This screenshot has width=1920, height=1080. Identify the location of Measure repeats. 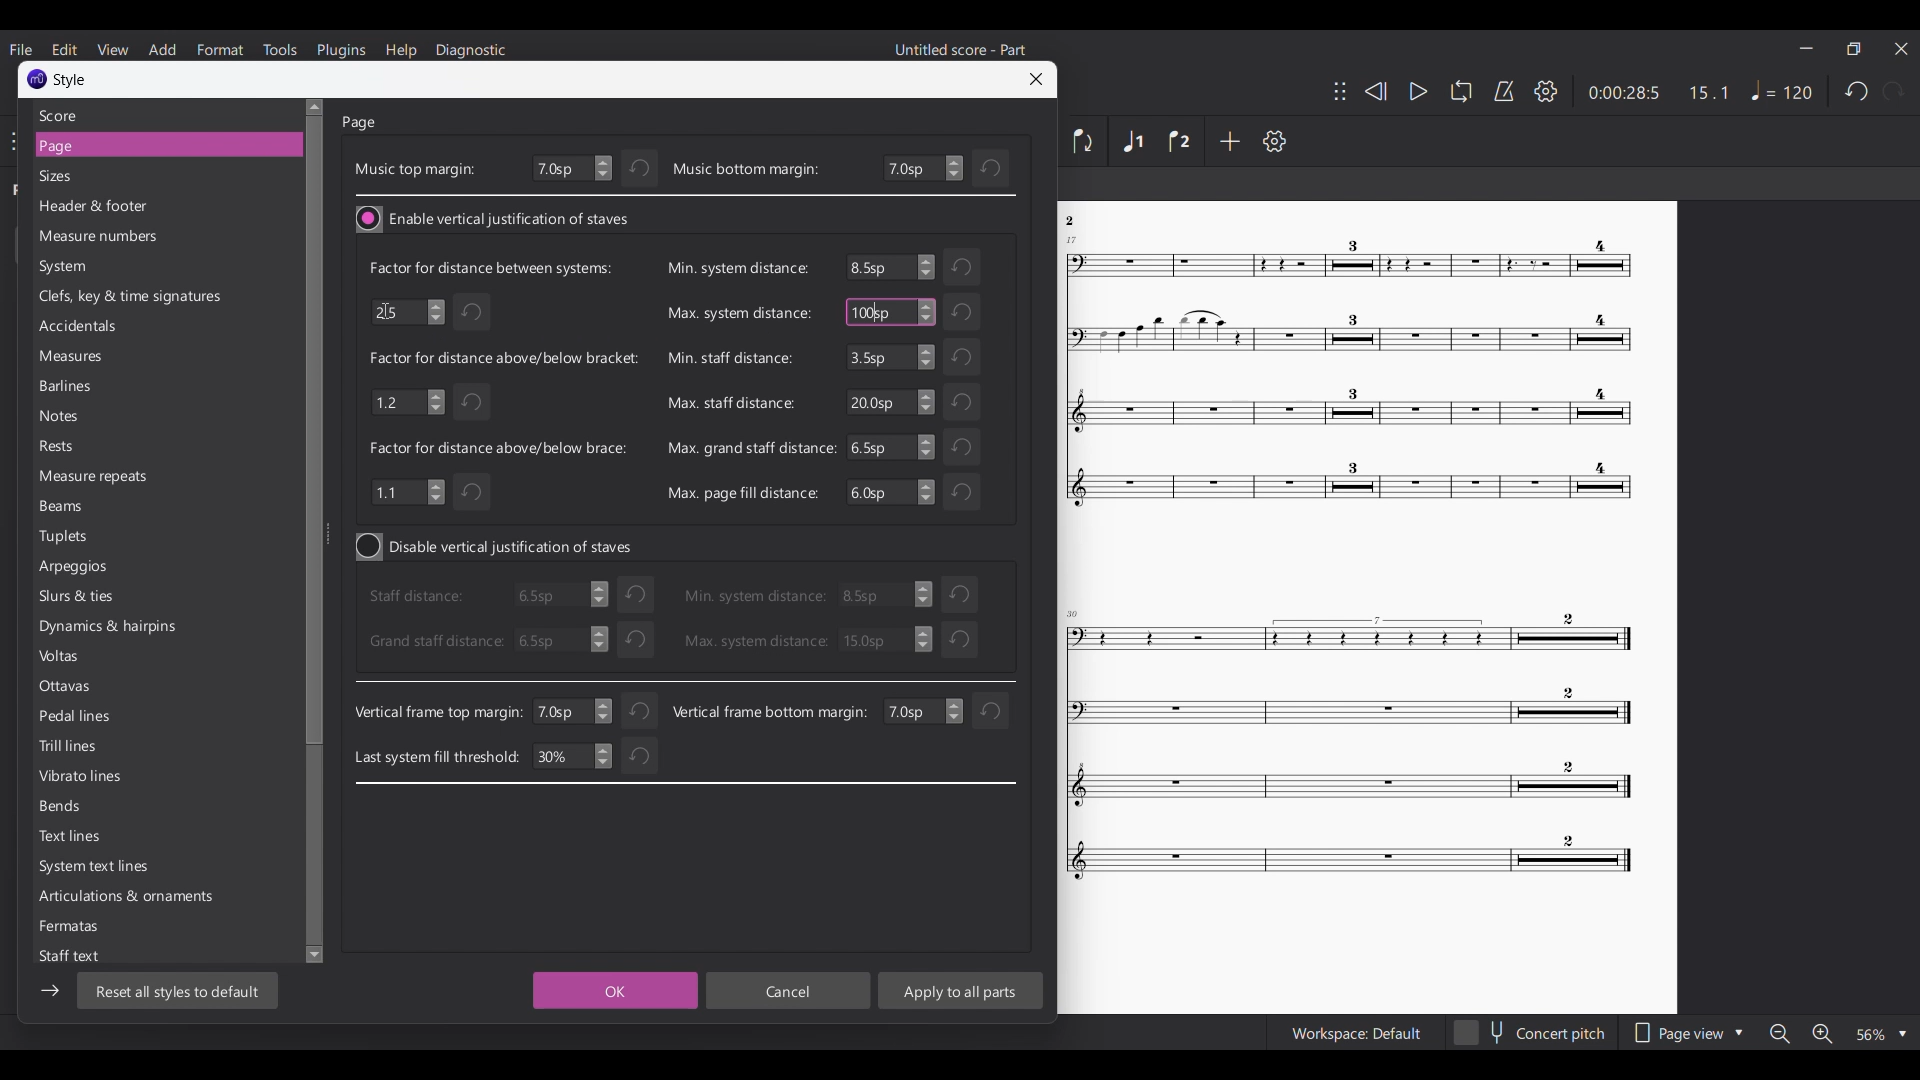
(98, 476).